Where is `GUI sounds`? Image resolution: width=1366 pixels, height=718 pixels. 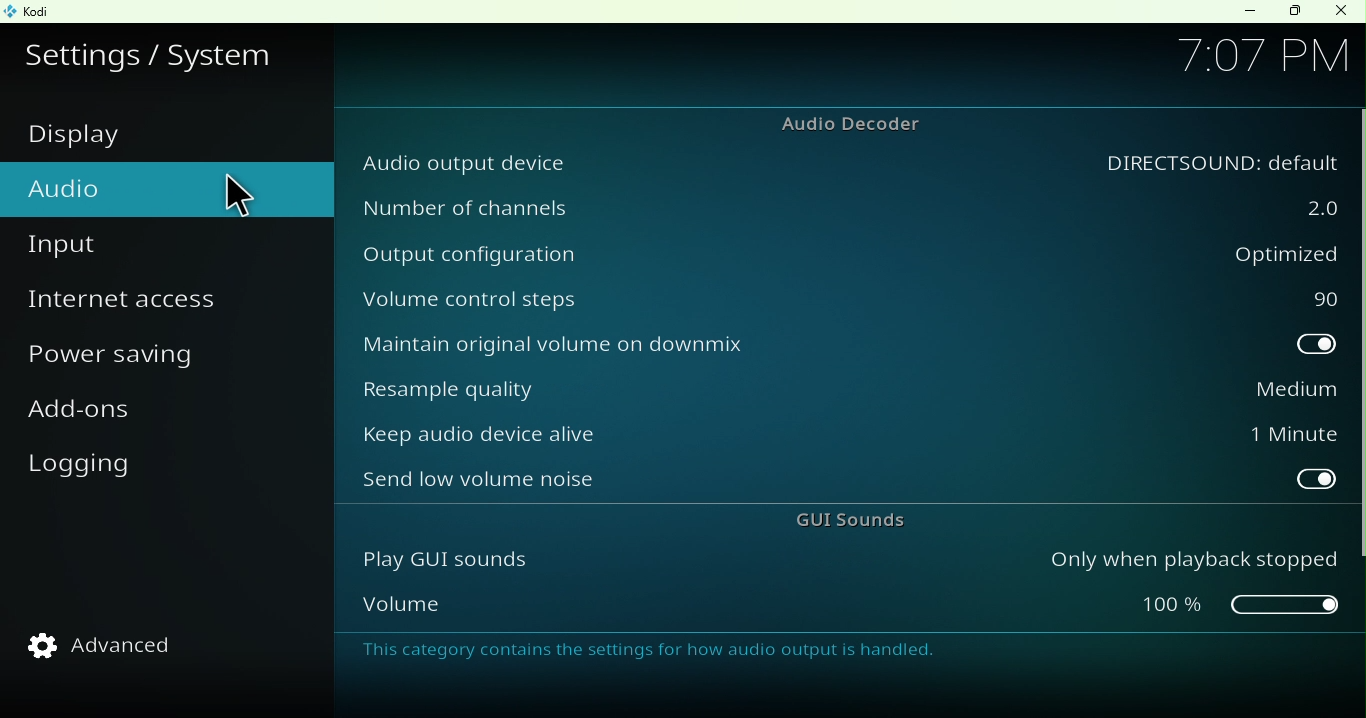
GUI sounds is located at coordinates (832, 524).